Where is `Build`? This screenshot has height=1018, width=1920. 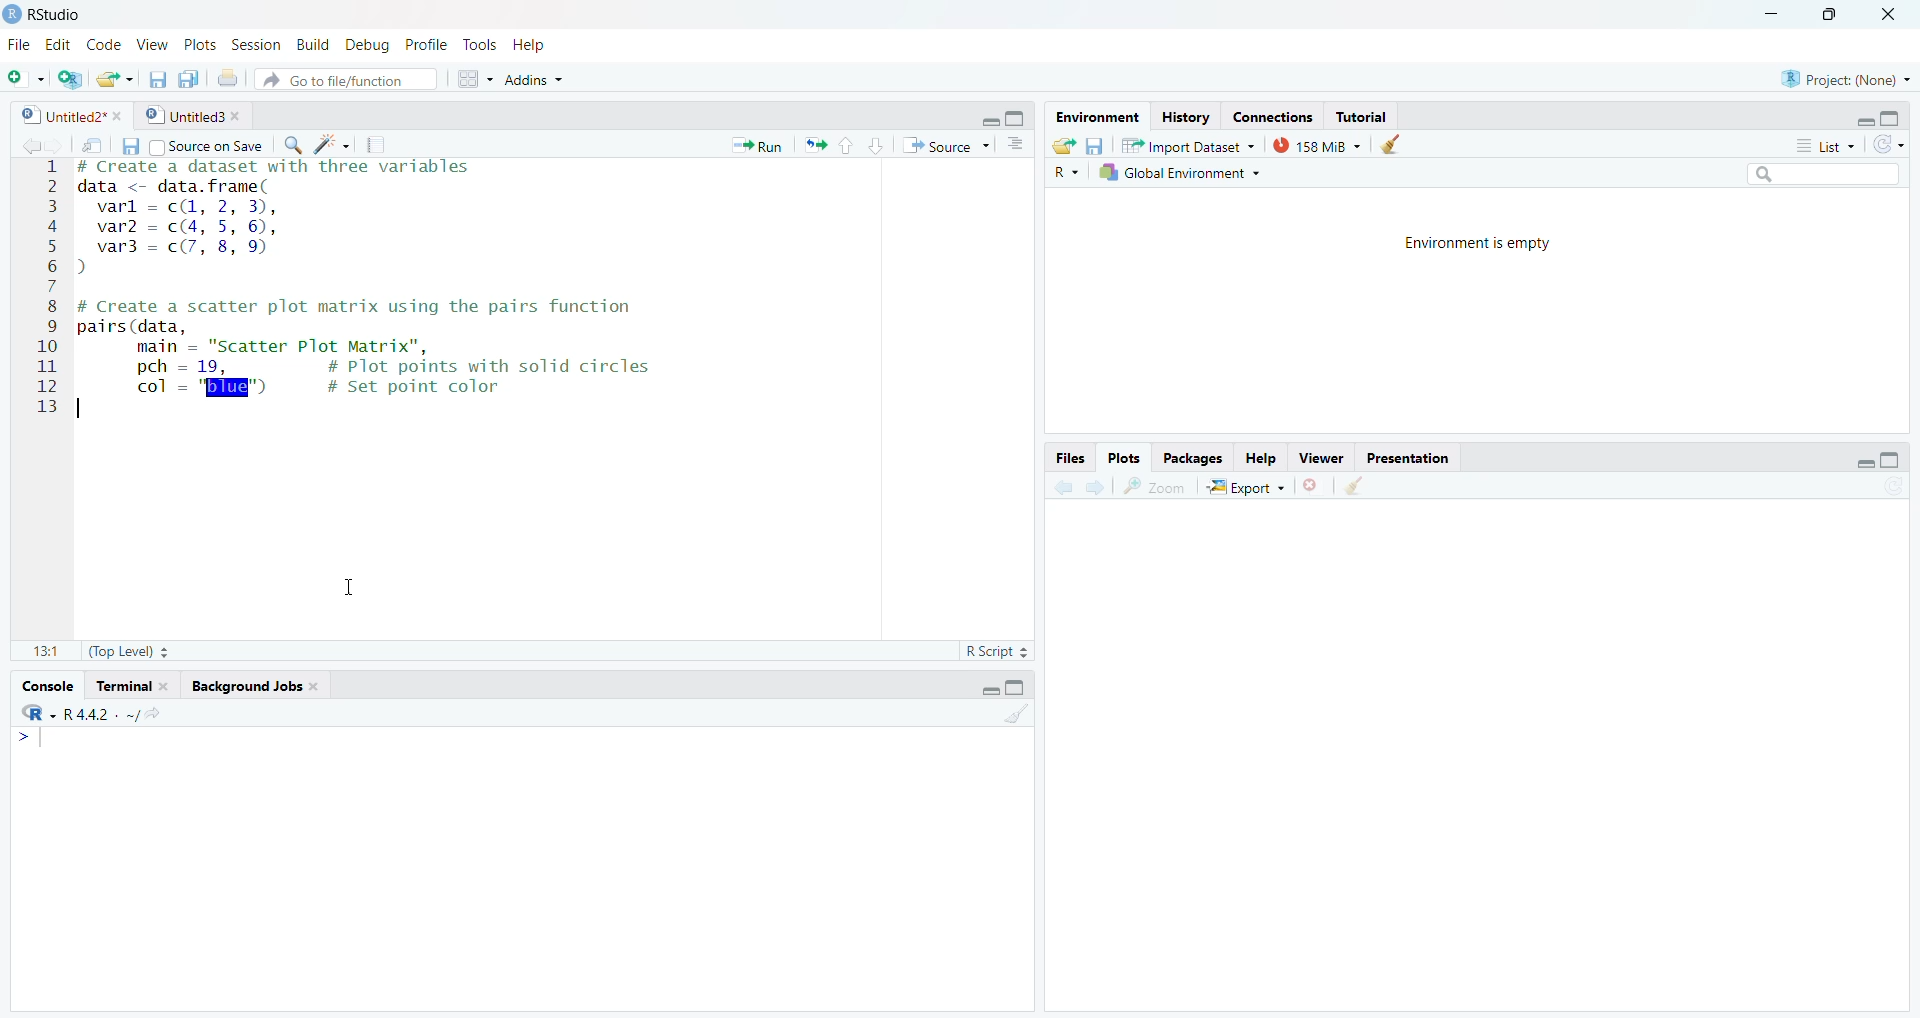 Build is located at coordinates (311, 44).